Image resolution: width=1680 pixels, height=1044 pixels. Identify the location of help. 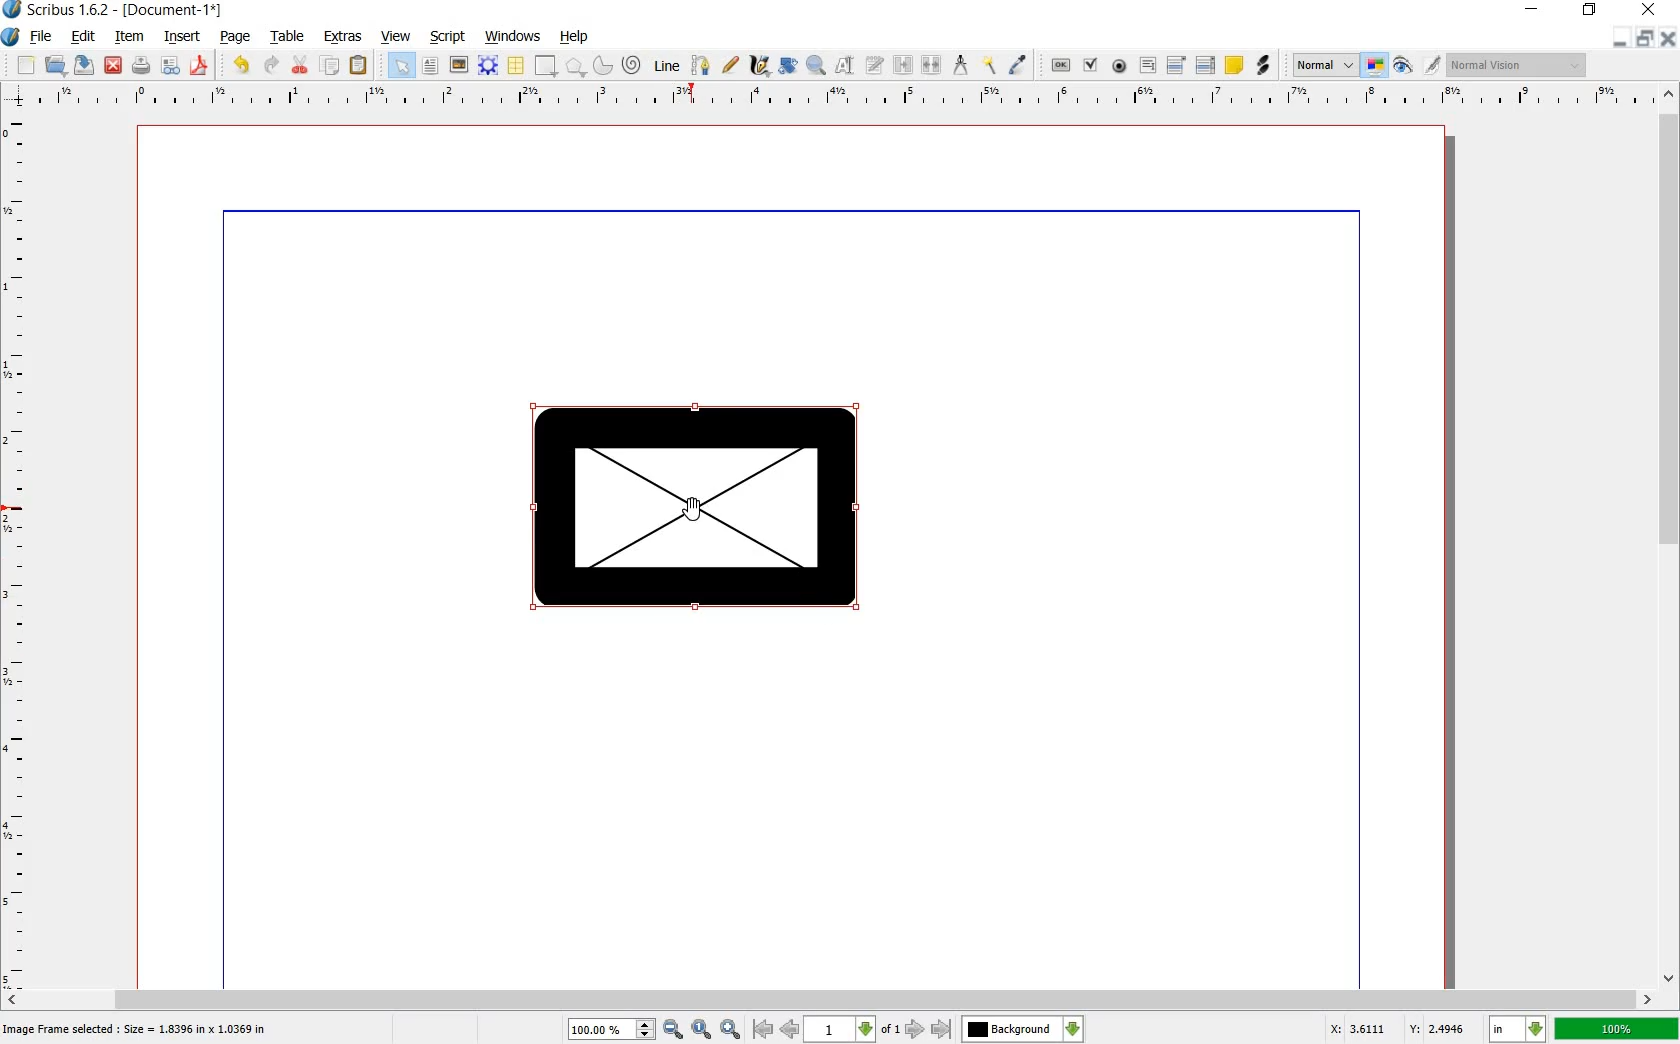
(575, 38).